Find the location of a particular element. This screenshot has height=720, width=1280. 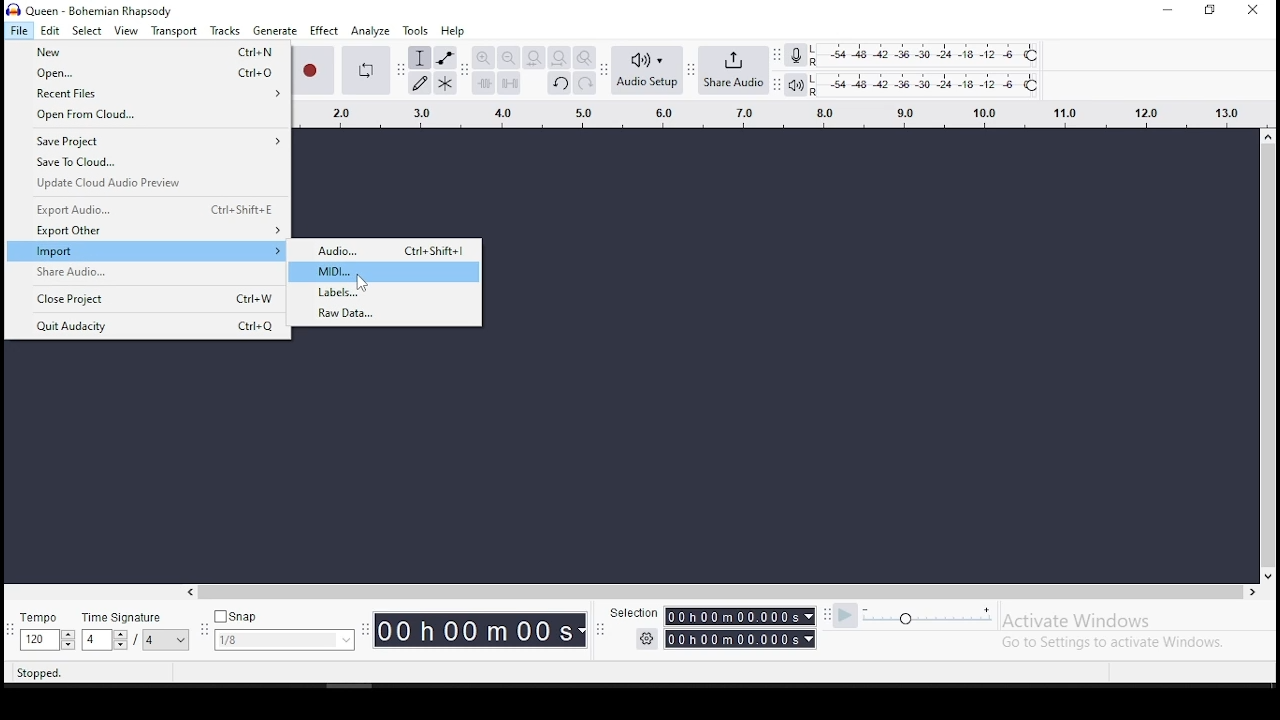

tempo is located at coordinates (47, 632).